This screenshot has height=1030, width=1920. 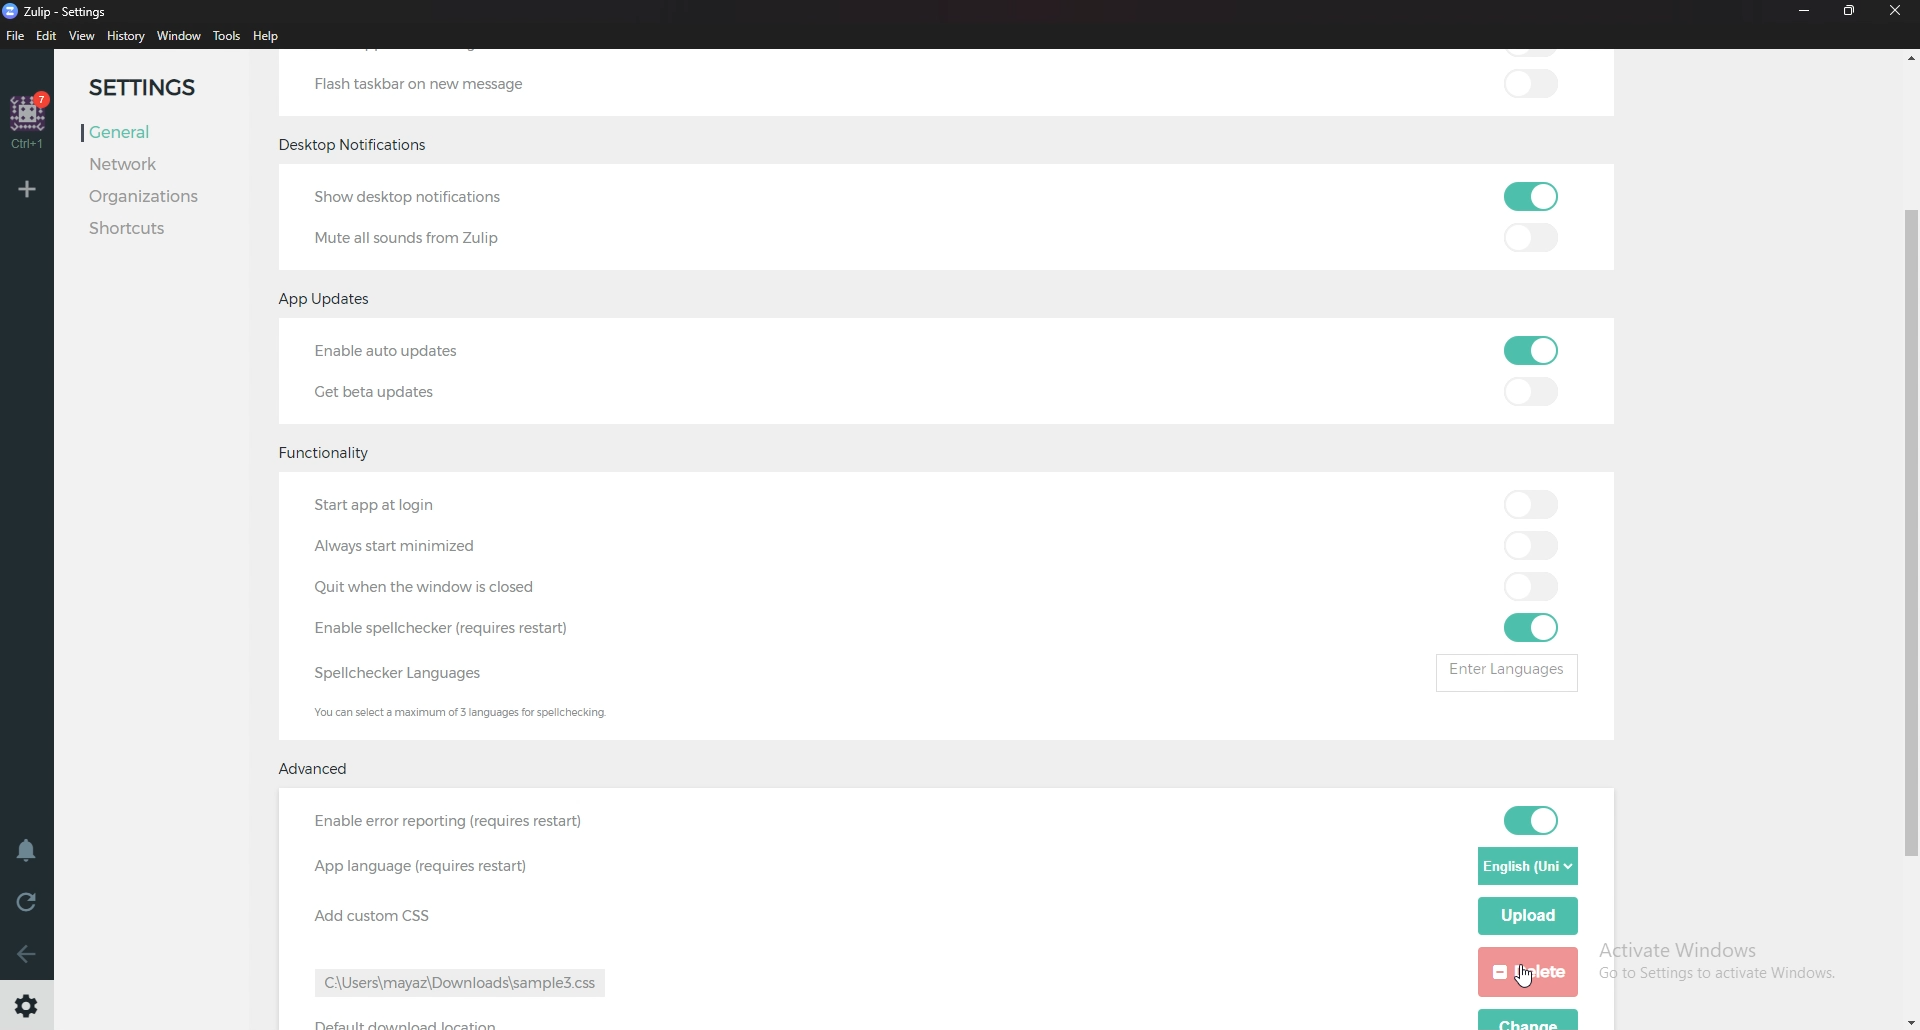 What do you see at coordinates (30, 1003) in the screenshot?
I see `Settings` at bounding box center [30, 1003].